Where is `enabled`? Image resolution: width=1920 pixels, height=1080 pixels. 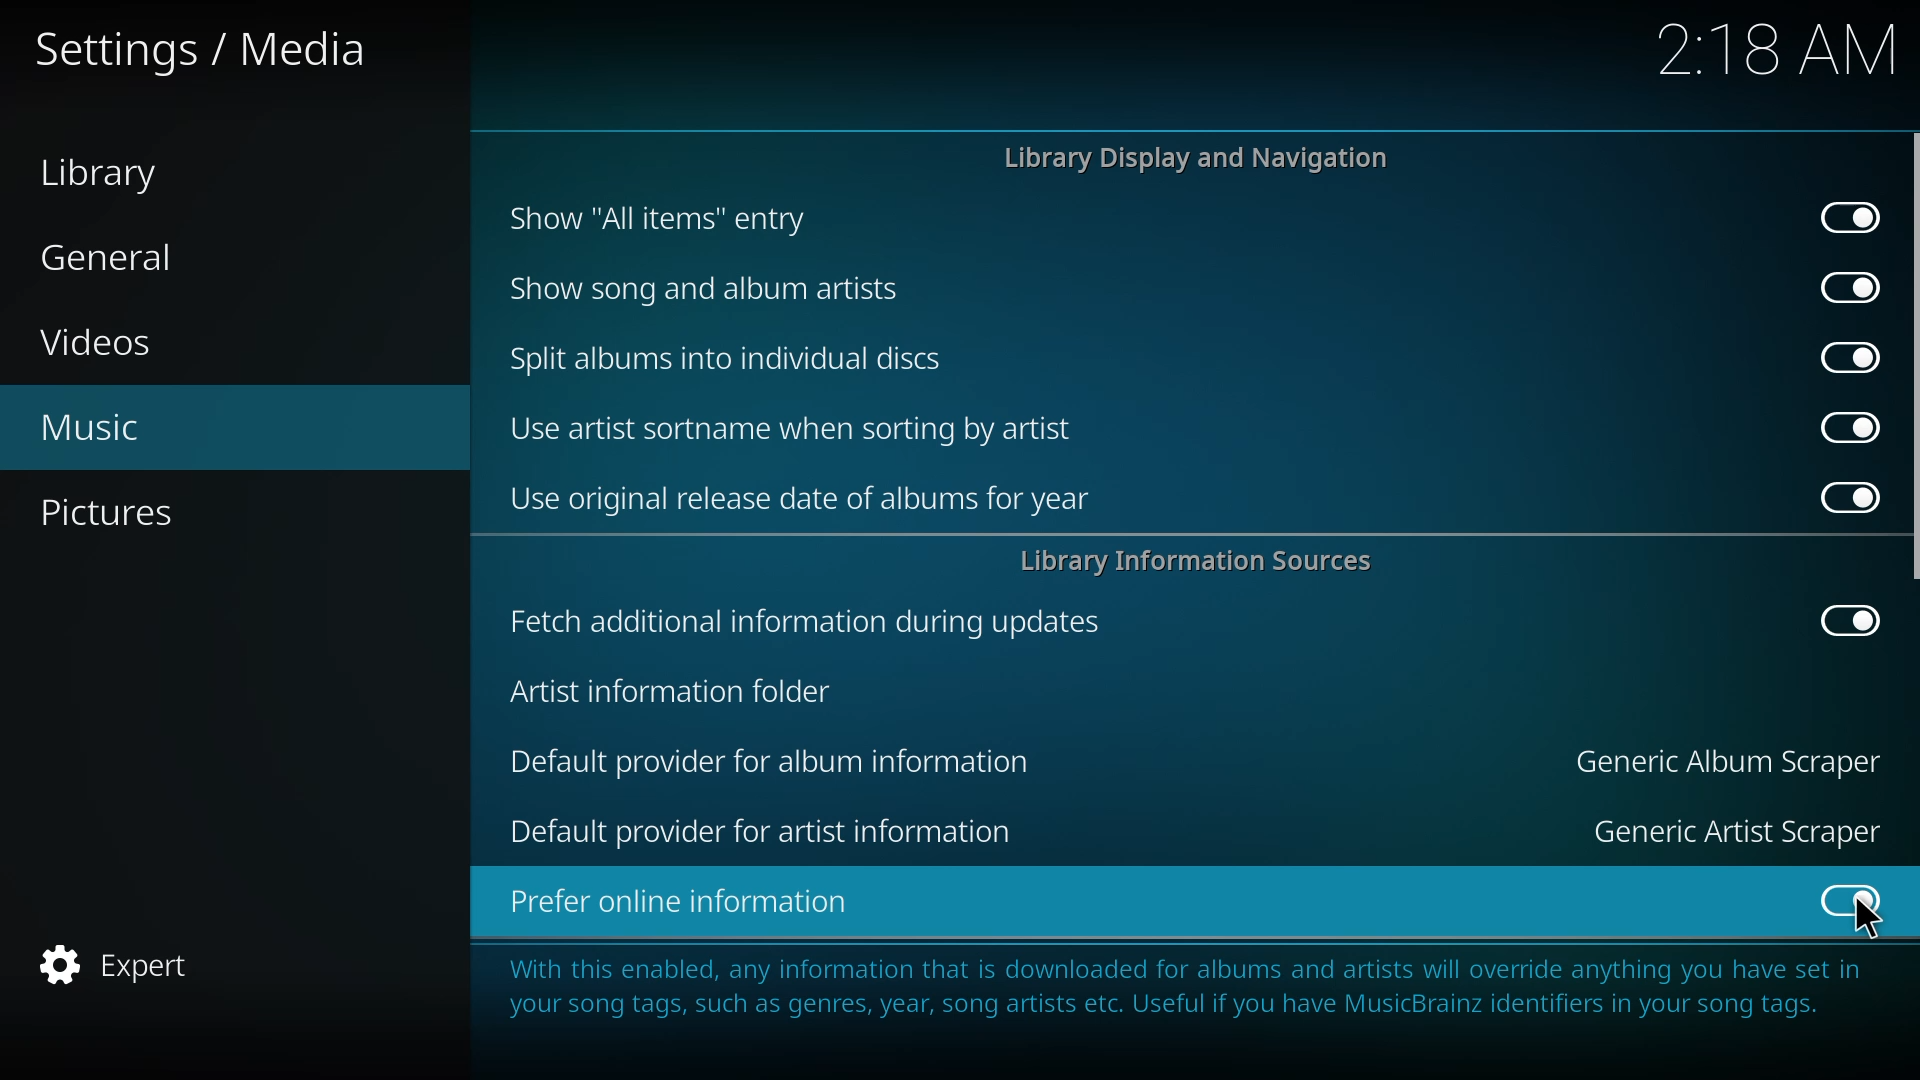
enabled is located at coordinates (1842, 619).